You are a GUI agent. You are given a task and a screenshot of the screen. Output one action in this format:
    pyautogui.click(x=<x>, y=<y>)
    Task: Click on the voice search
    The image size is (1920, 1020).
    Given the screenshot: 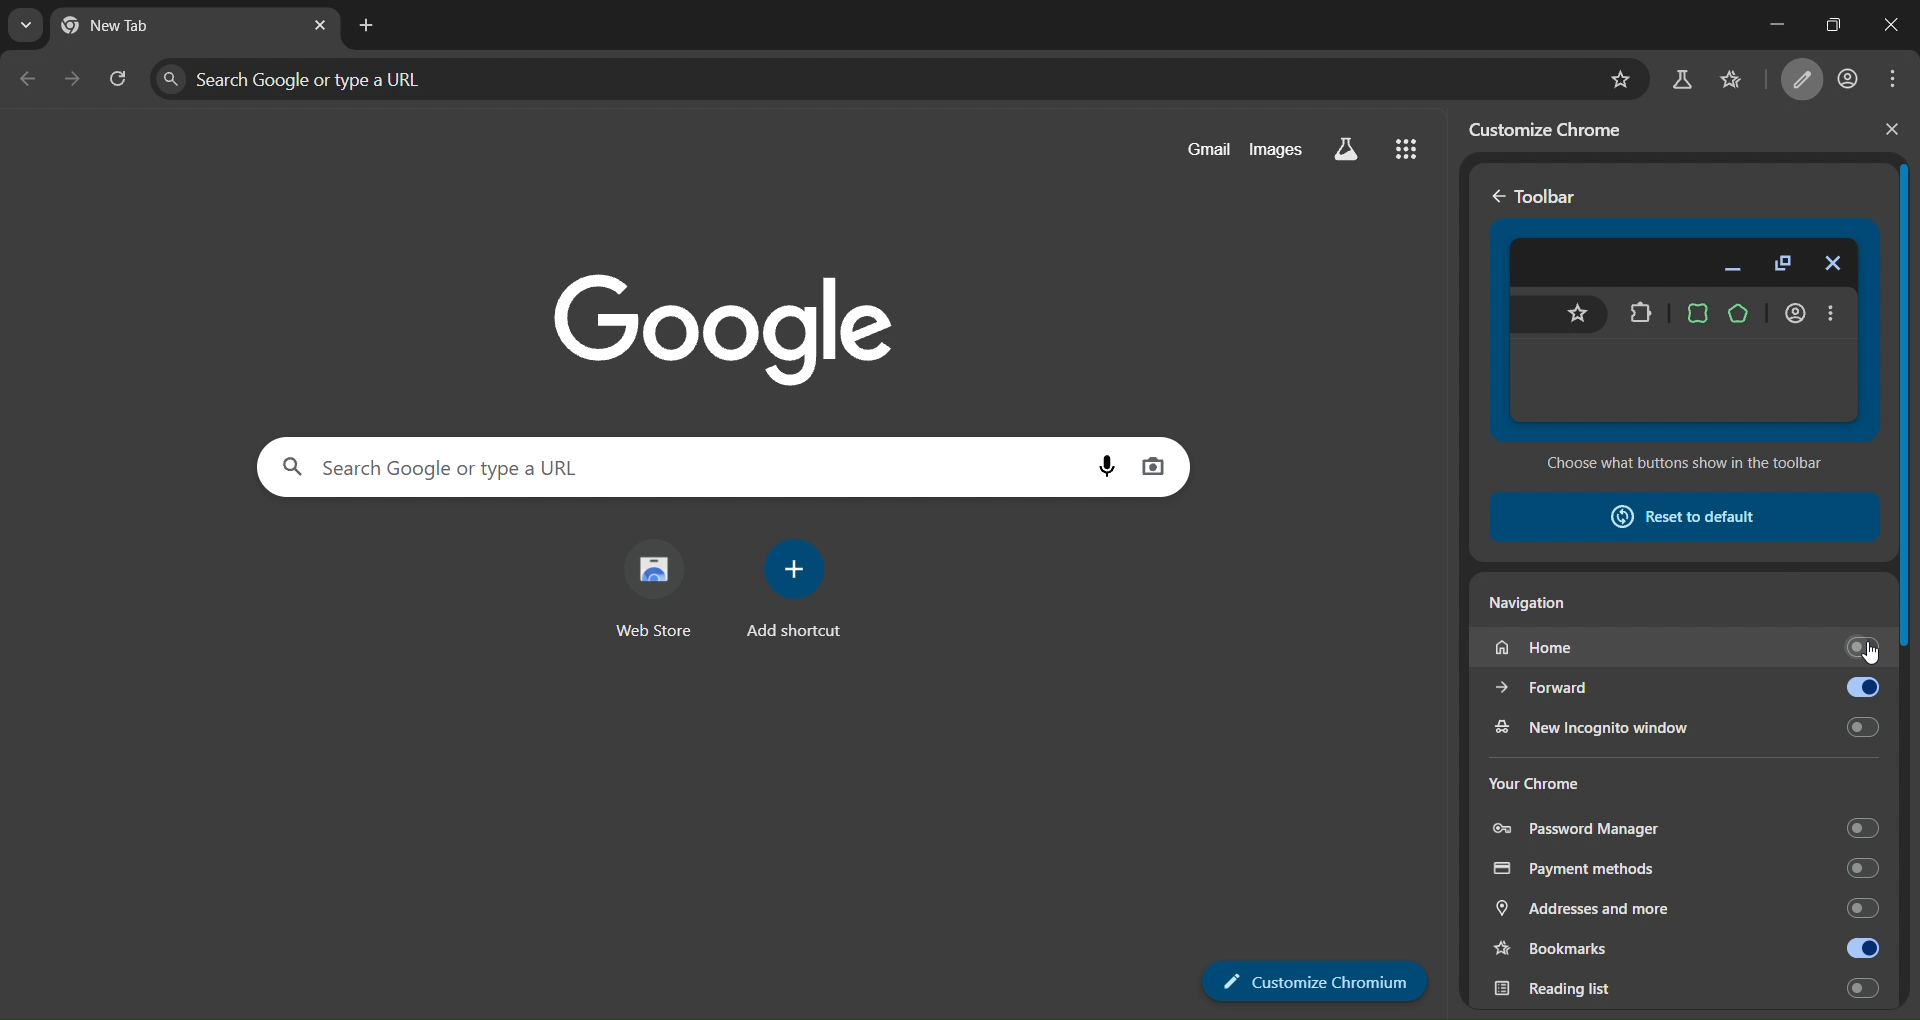 What is the action you would take?
    pyautogui.click(x=1097, y=462)
    